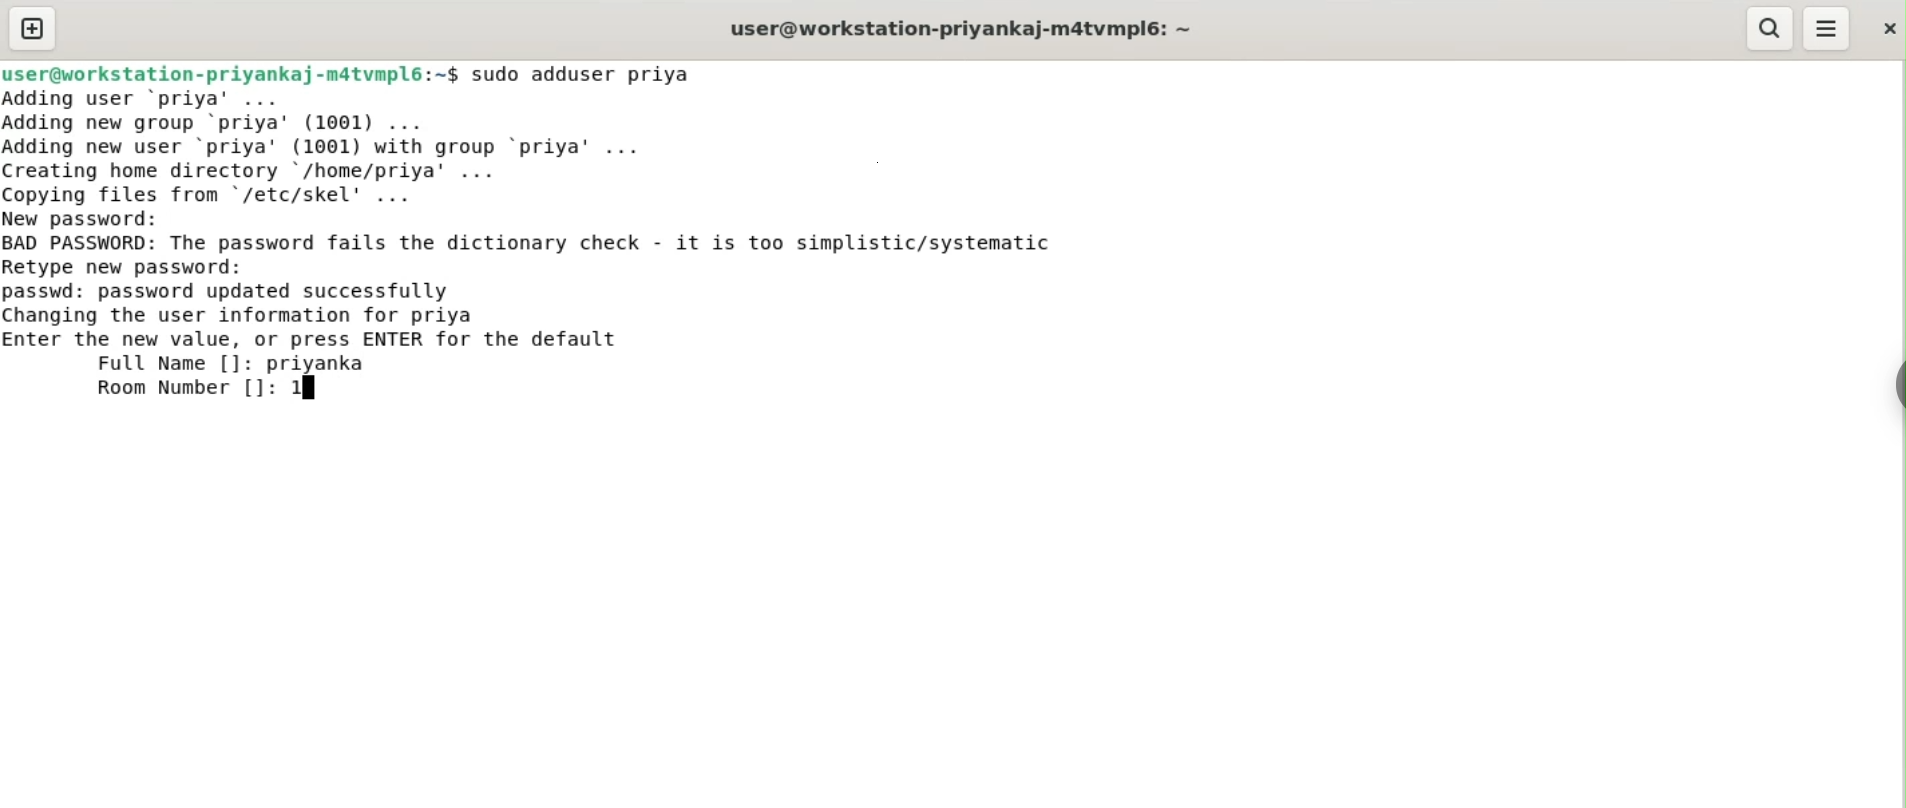 The height and width of the screenshot is (808, 1906). What do you see at coordinates (358, 312) in the screenshot?
I see `passwd: password updated successfully    changing the user information for priya  enter the new value, or press ENTER for default value` at bounding box center [358, 312].